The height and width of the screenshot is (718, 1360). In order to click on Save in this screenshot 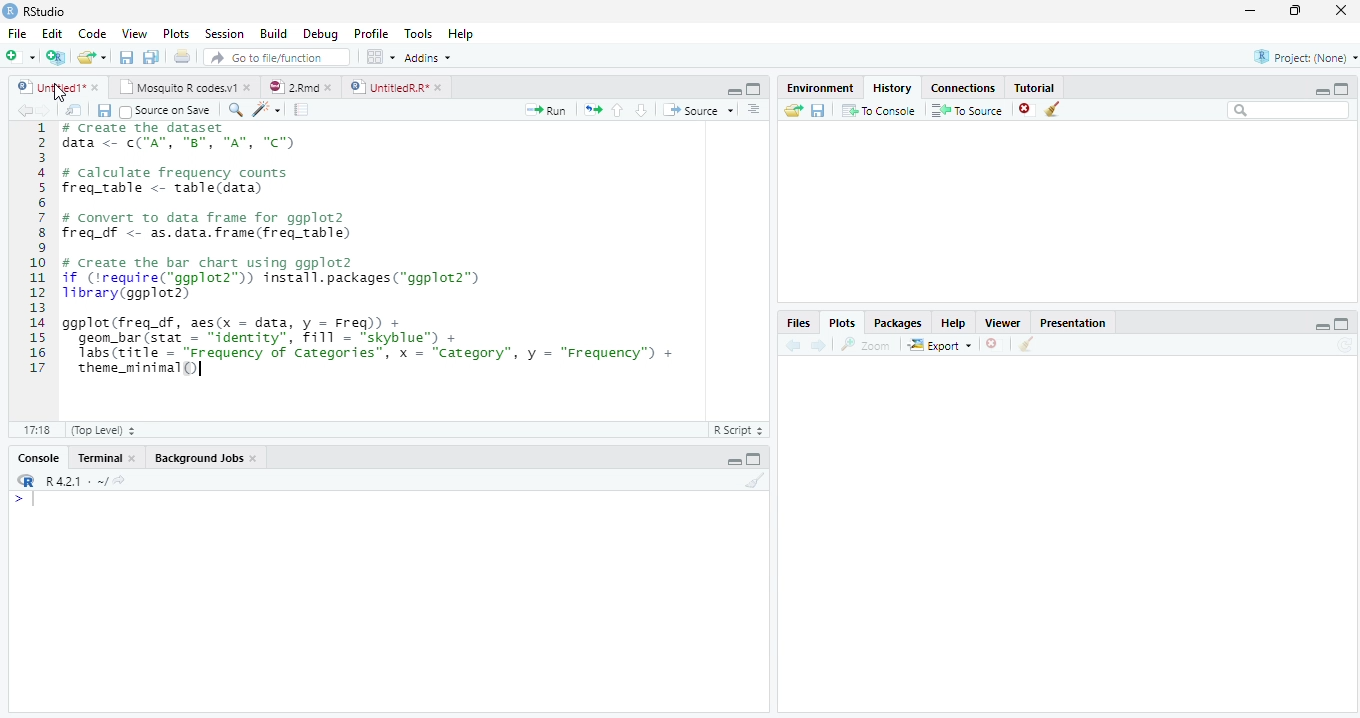, I will do `click(817, 113)`.